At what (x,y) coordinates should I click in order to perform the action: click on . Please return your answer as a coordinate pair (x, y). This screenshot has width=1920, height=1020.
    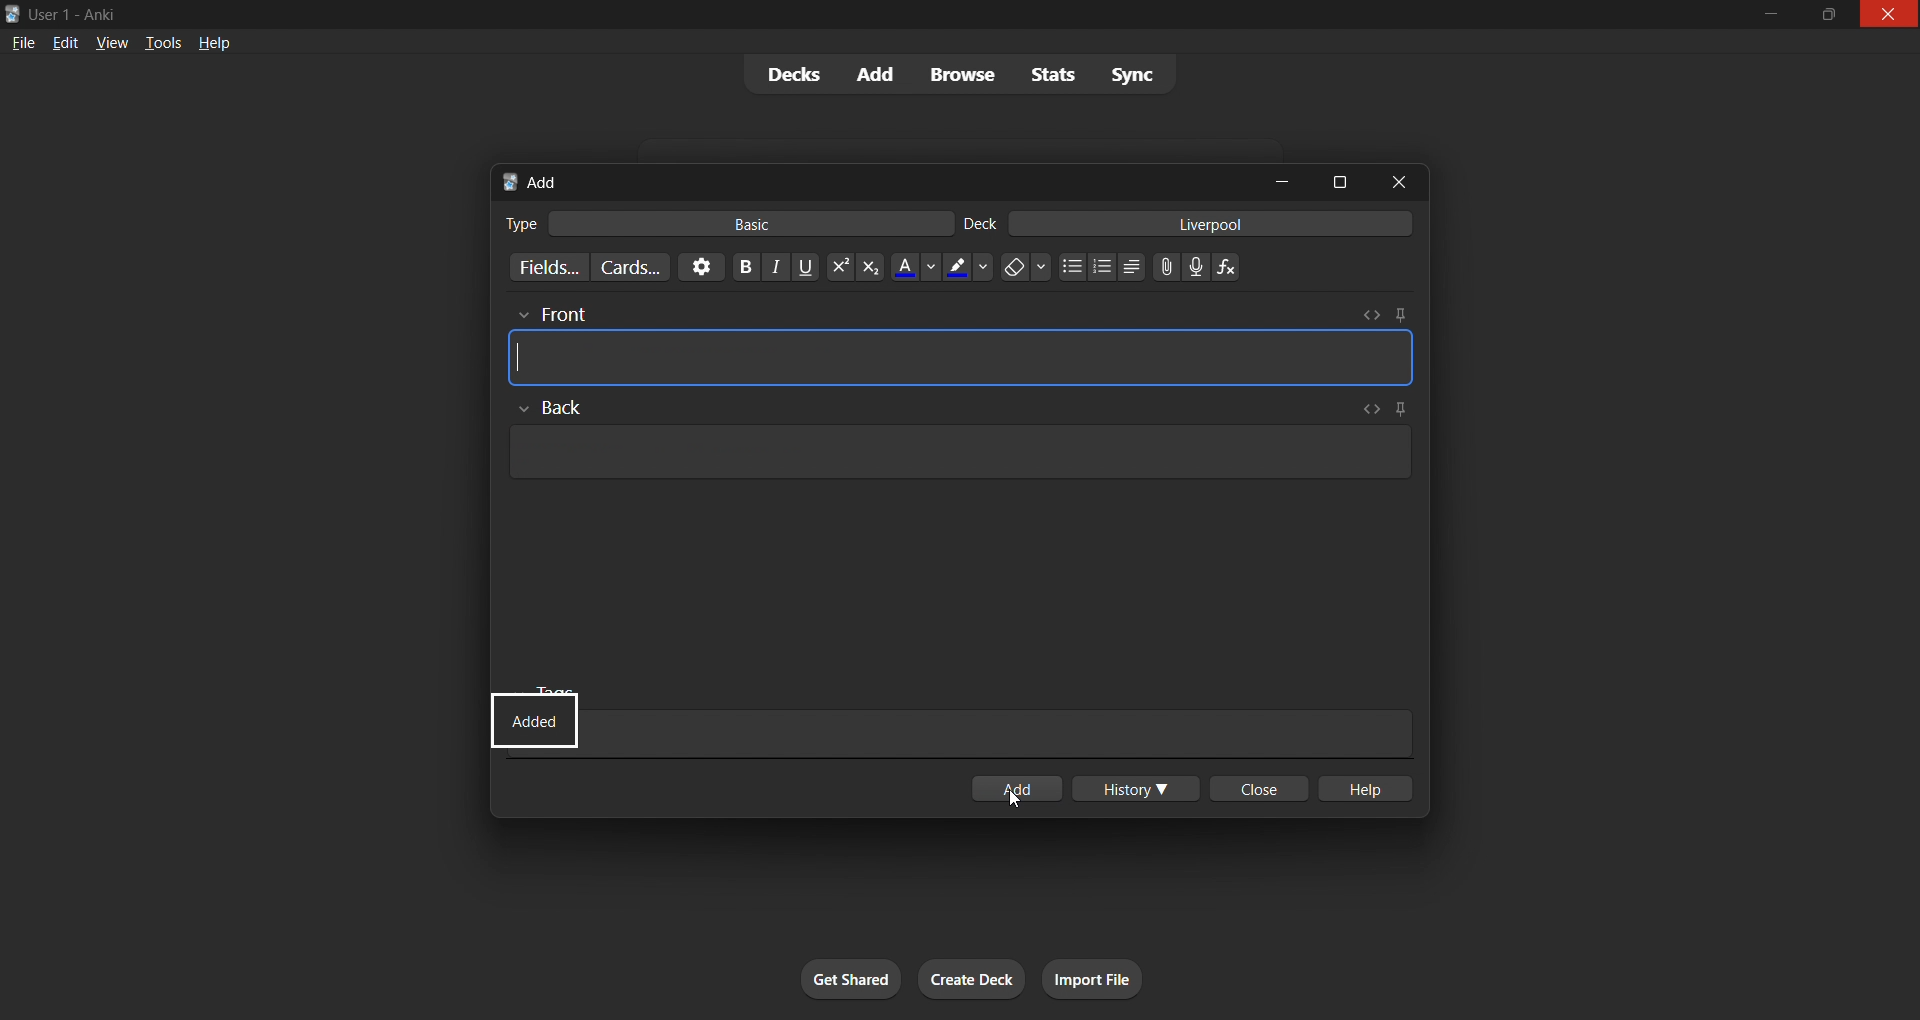
    Looking at the image, I should click on (1216, 224).